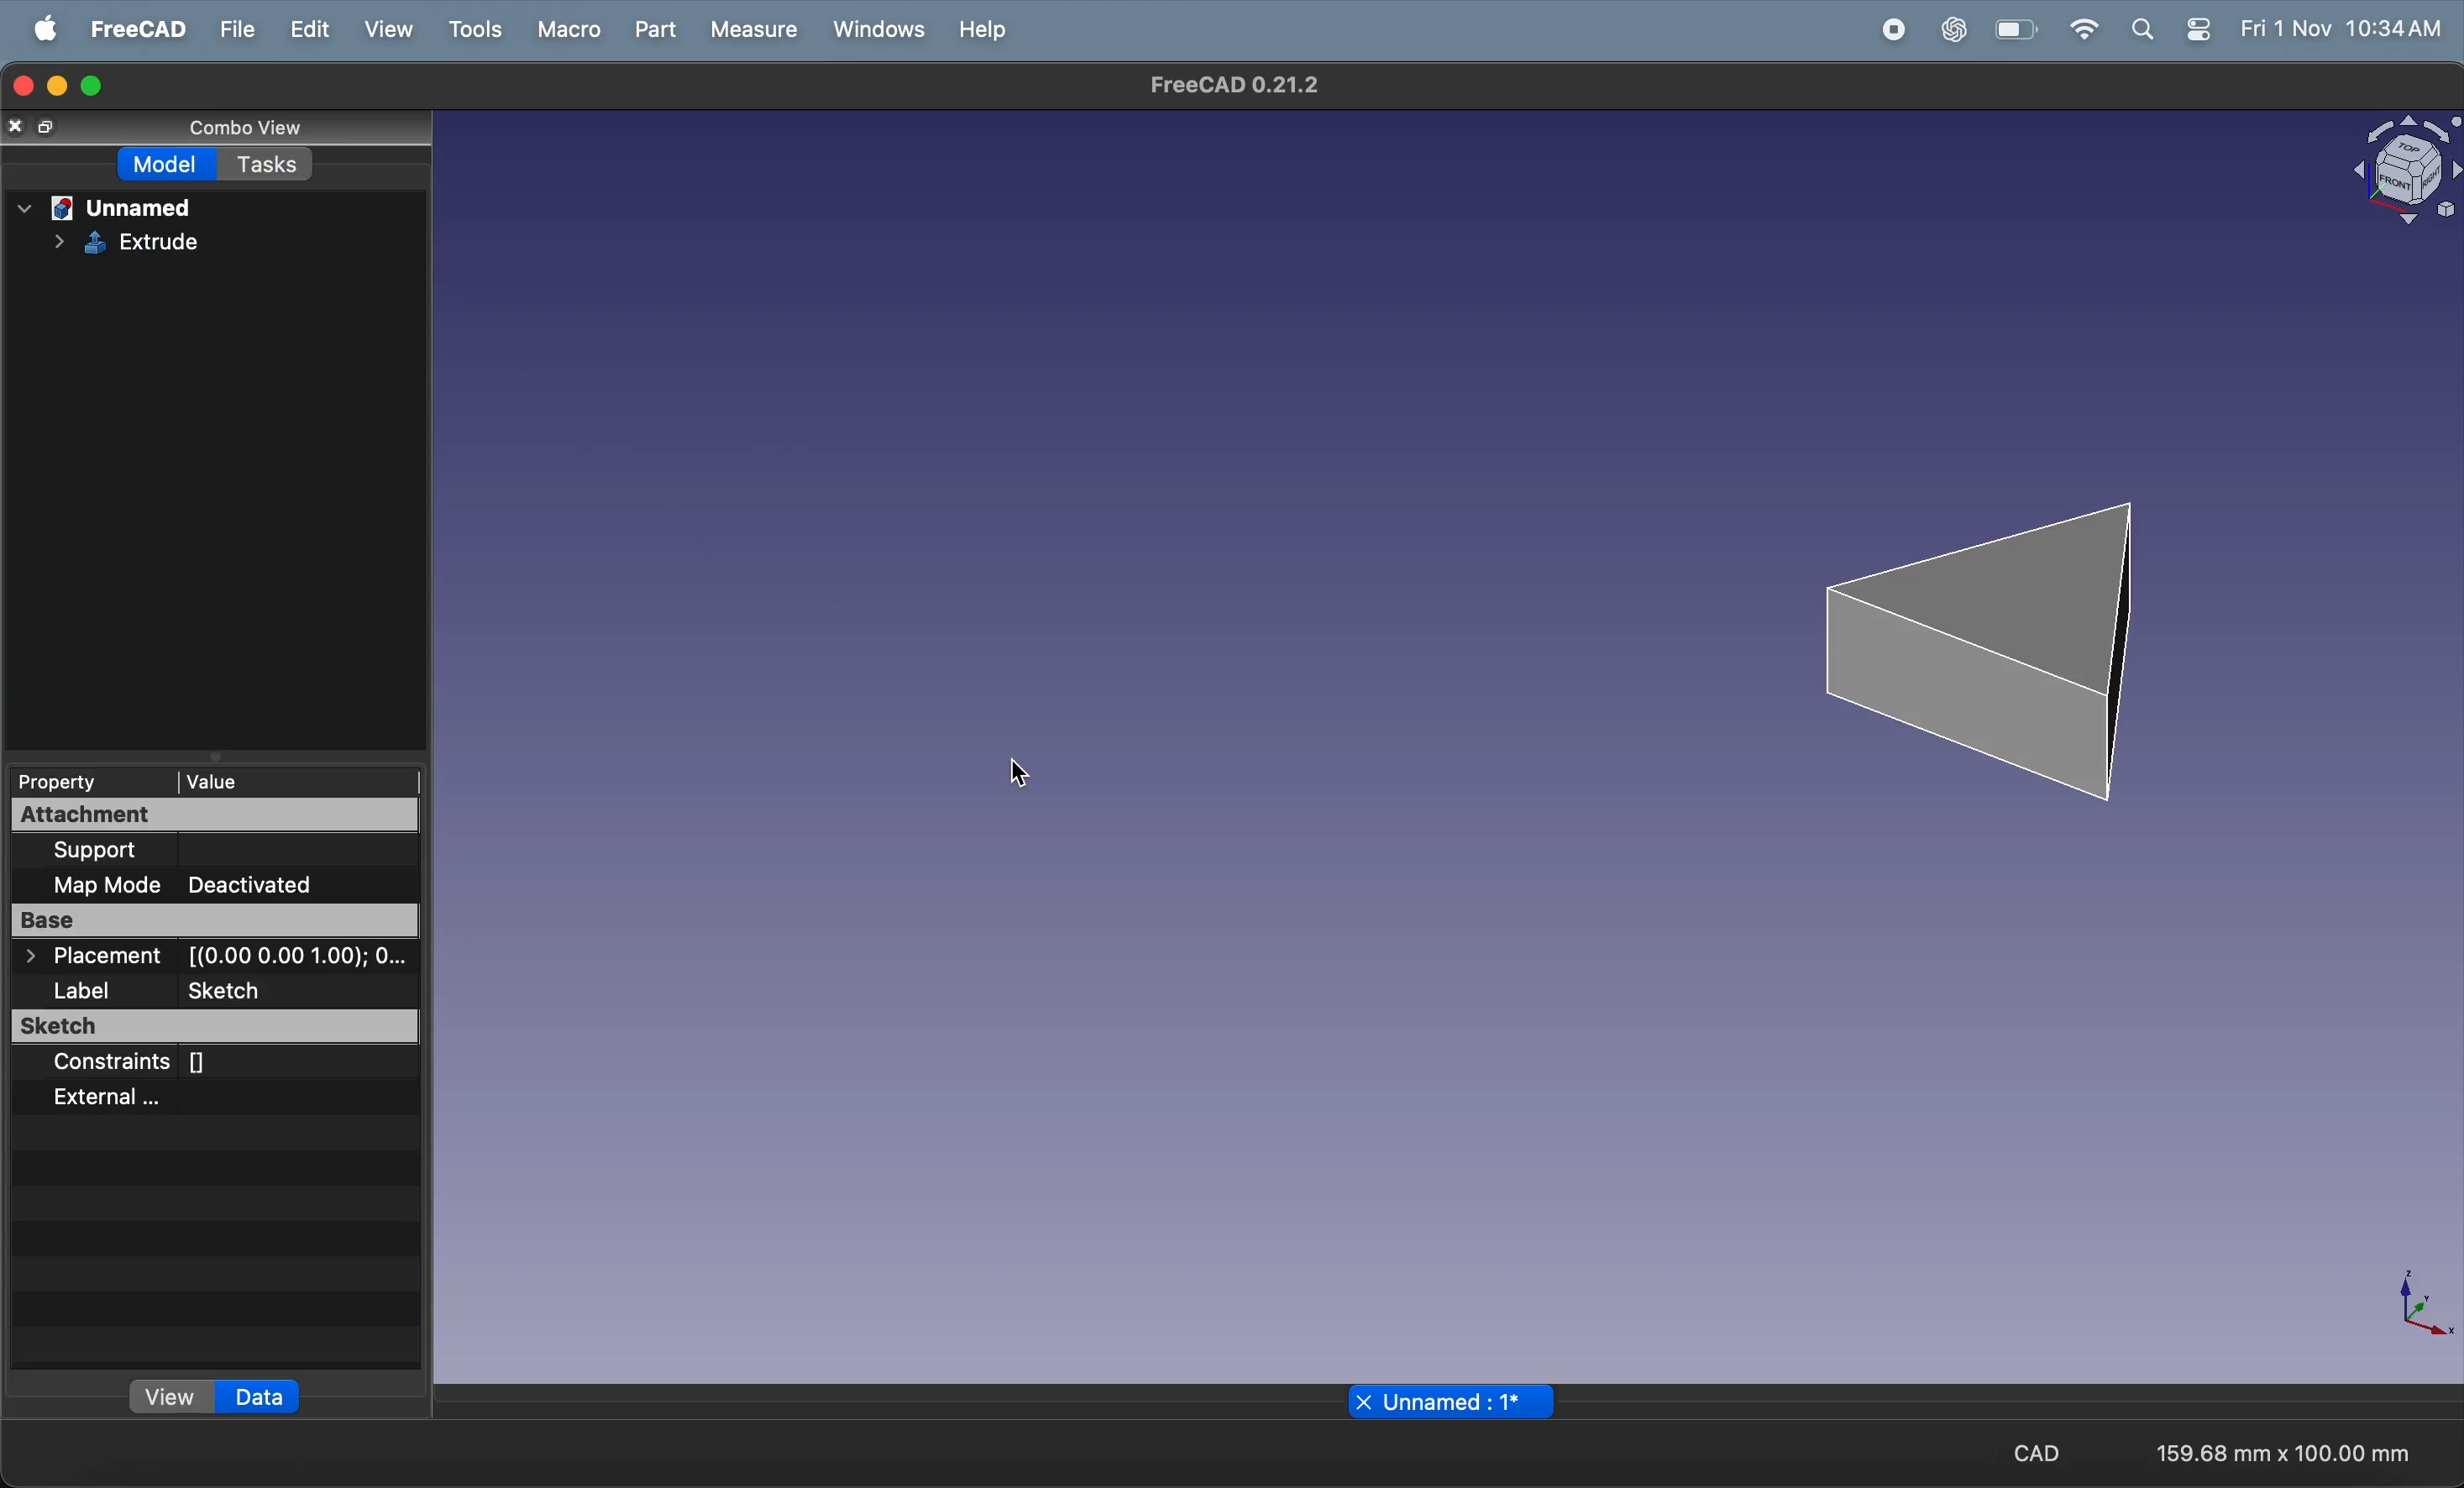  I want to click on battery, so click(2021, 30).